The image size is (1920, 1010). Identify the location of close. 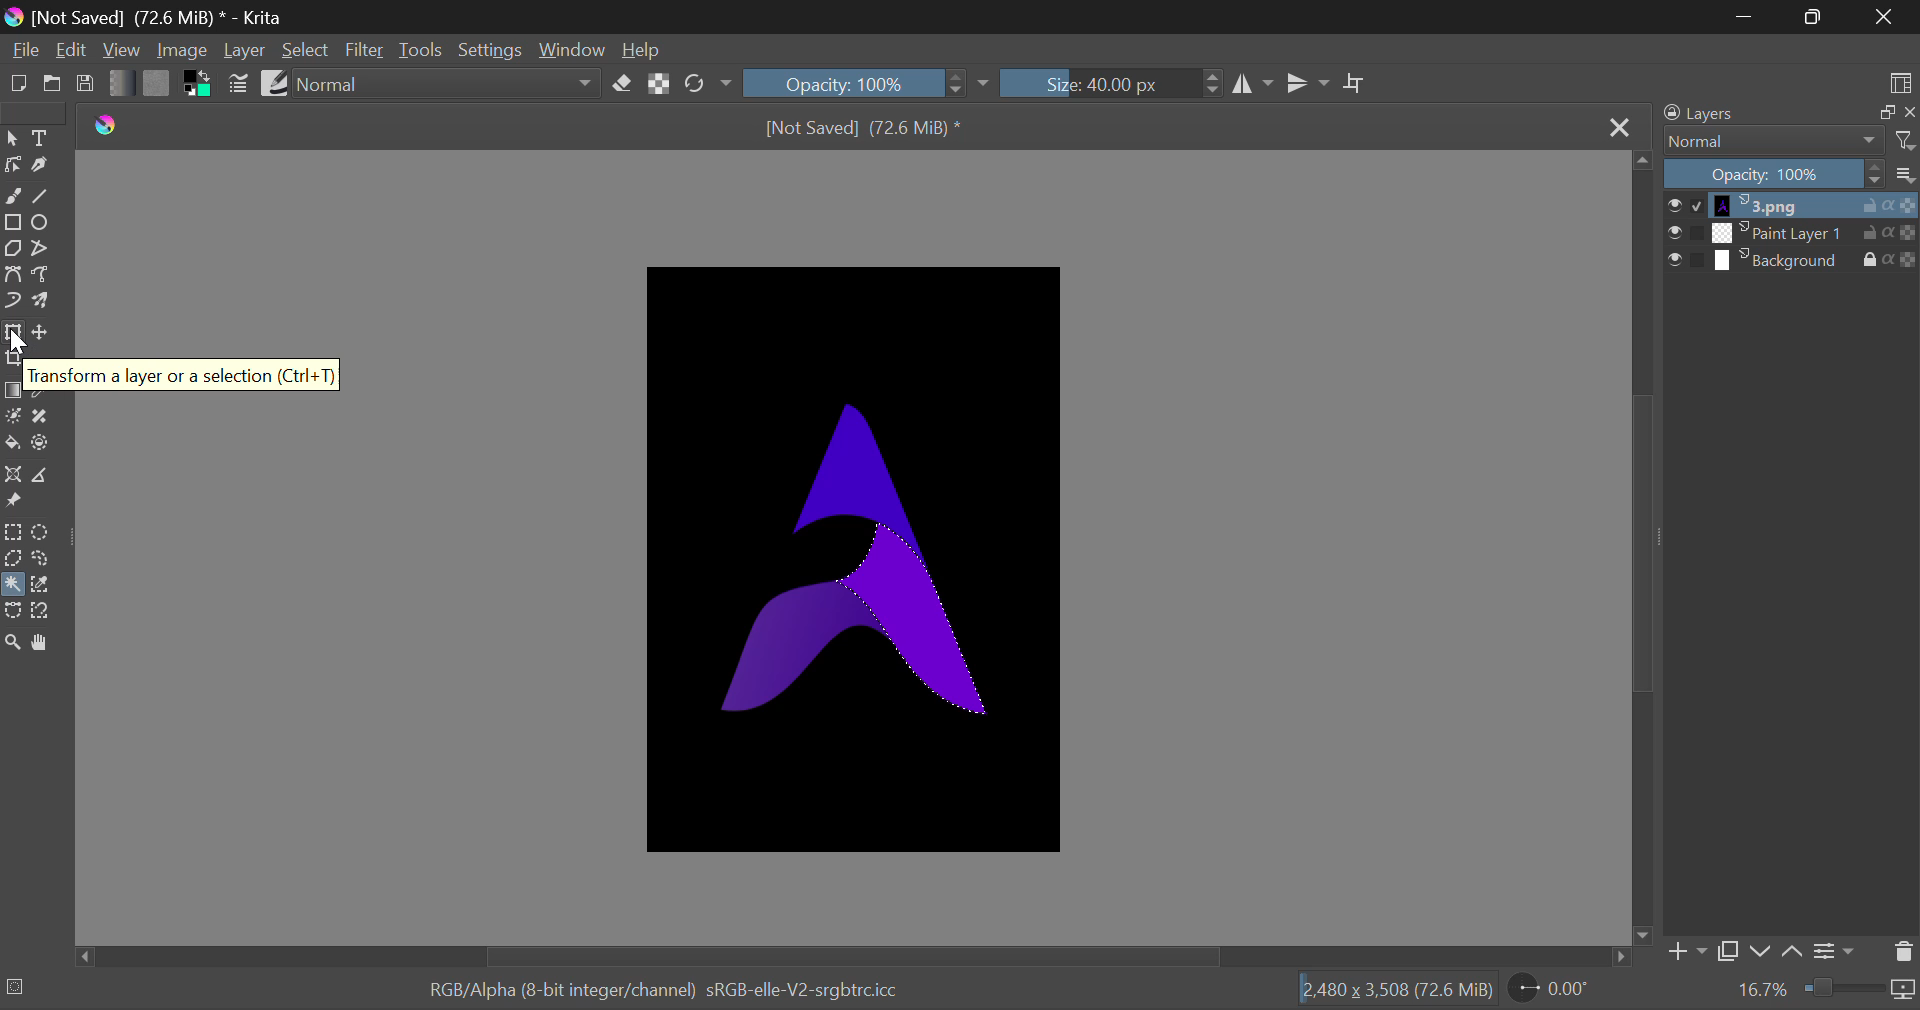
(1908, 111).